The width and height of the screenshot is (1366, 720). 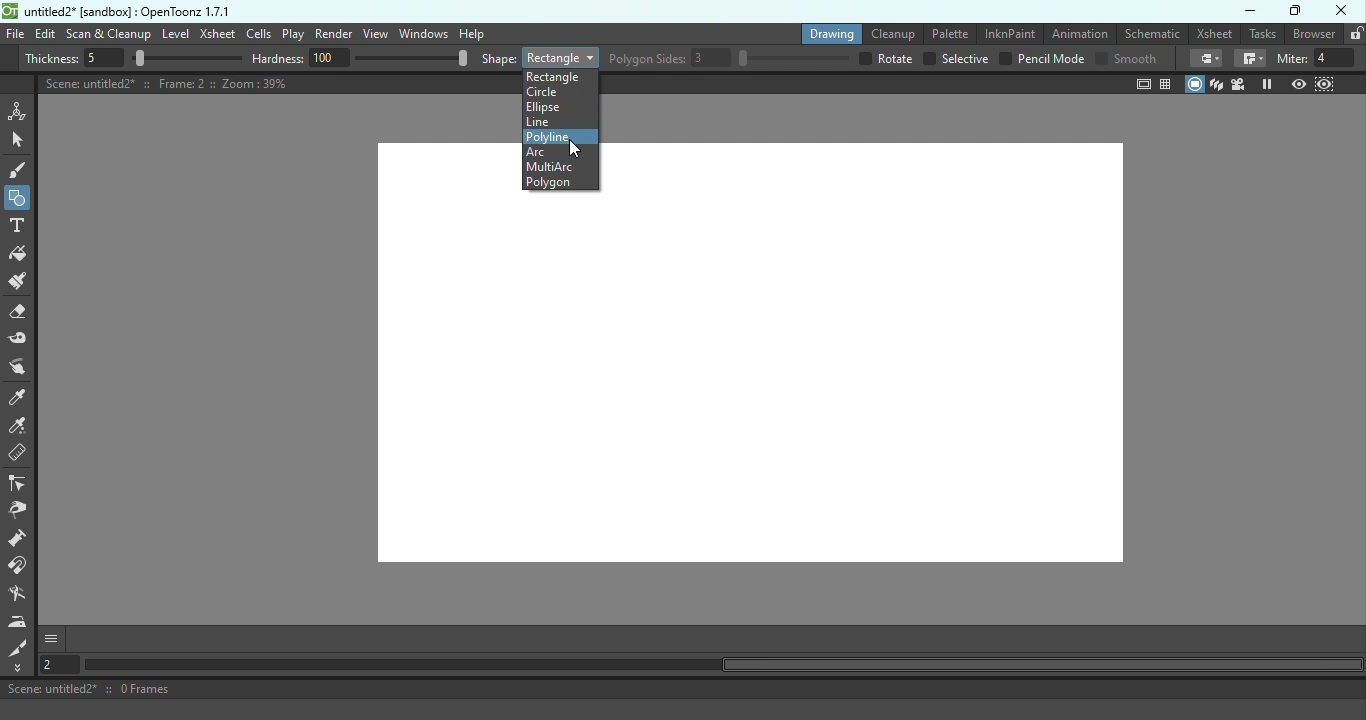 What do you see at coordinates (21, 648) in the screenshot?
I see `Cutter tool` at bounding box center [21, 648].